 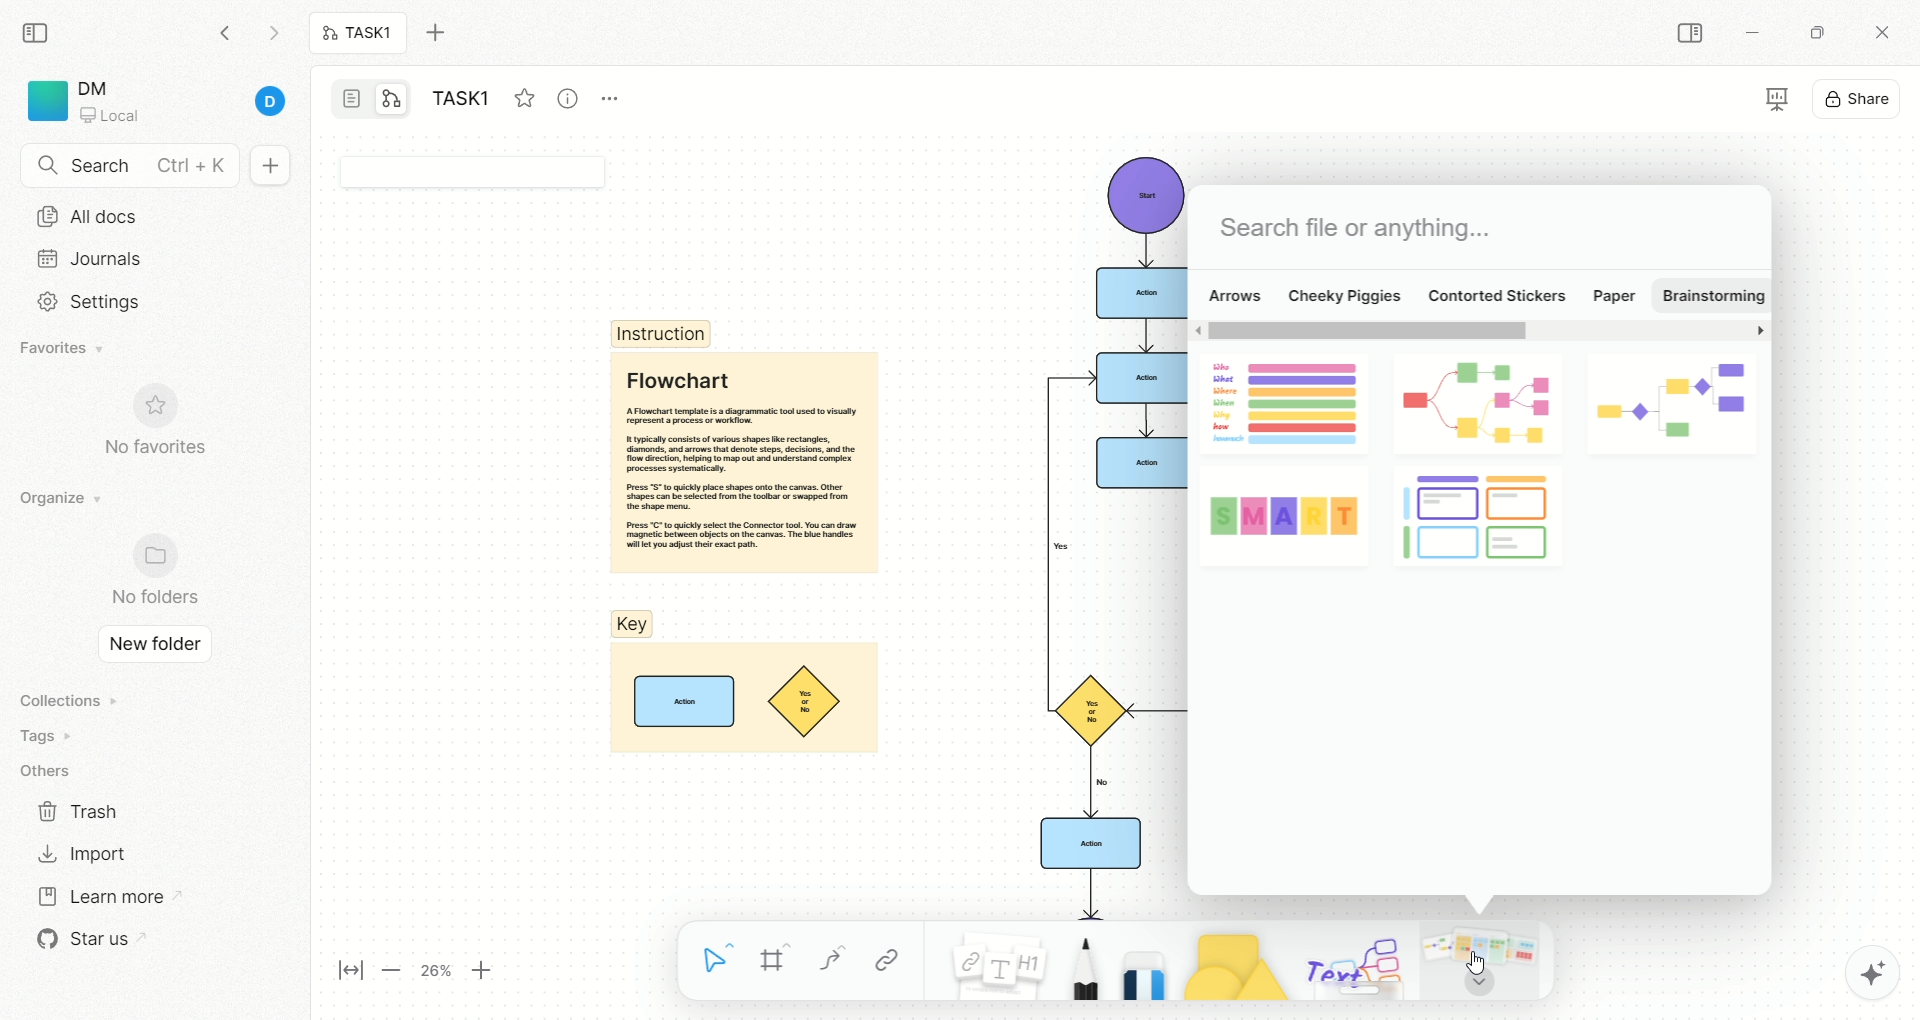 I want to click on AFFiNE AI, so click(x=1851, y=968).